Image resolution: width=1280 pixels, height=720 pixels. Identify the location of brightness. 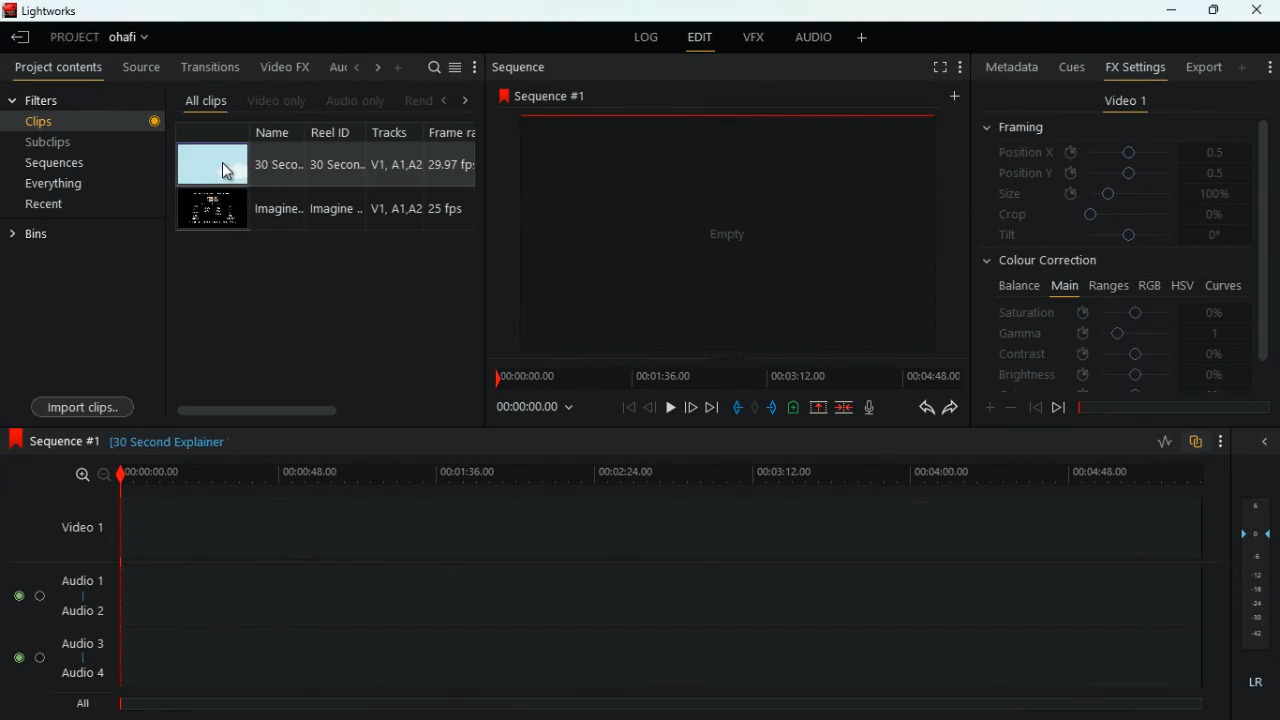
(1110, 374).